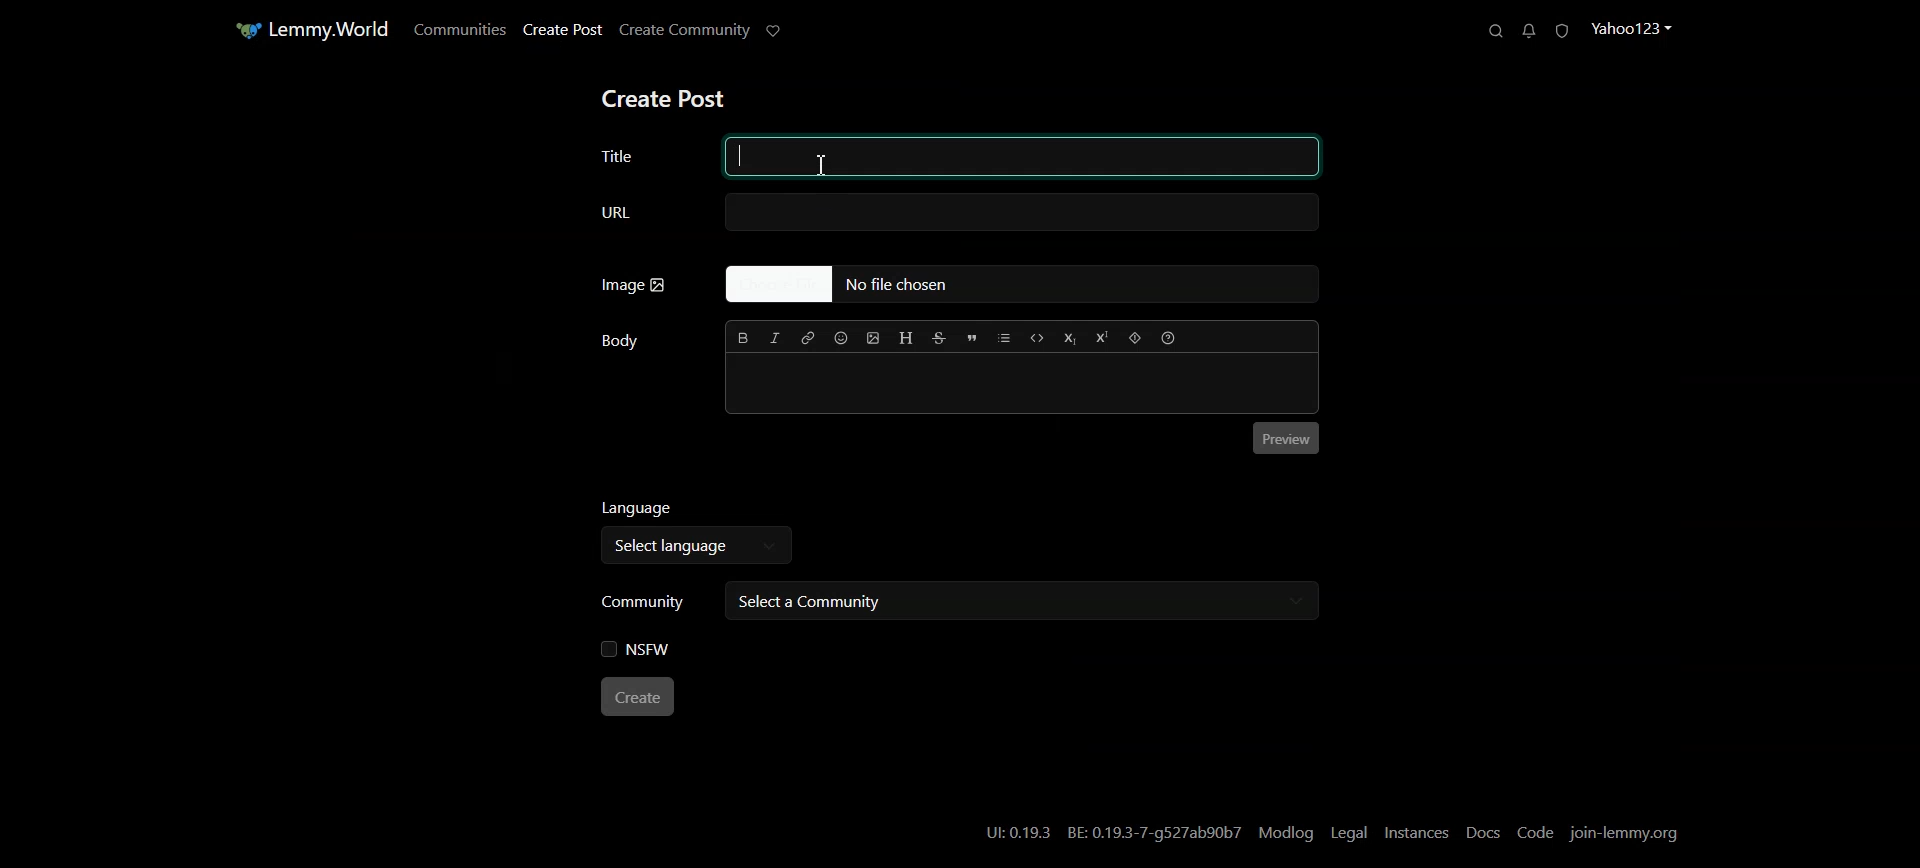  Describe the element at coordinates (1135, 337) in the screenshot. I see `Spoiler` at that location.